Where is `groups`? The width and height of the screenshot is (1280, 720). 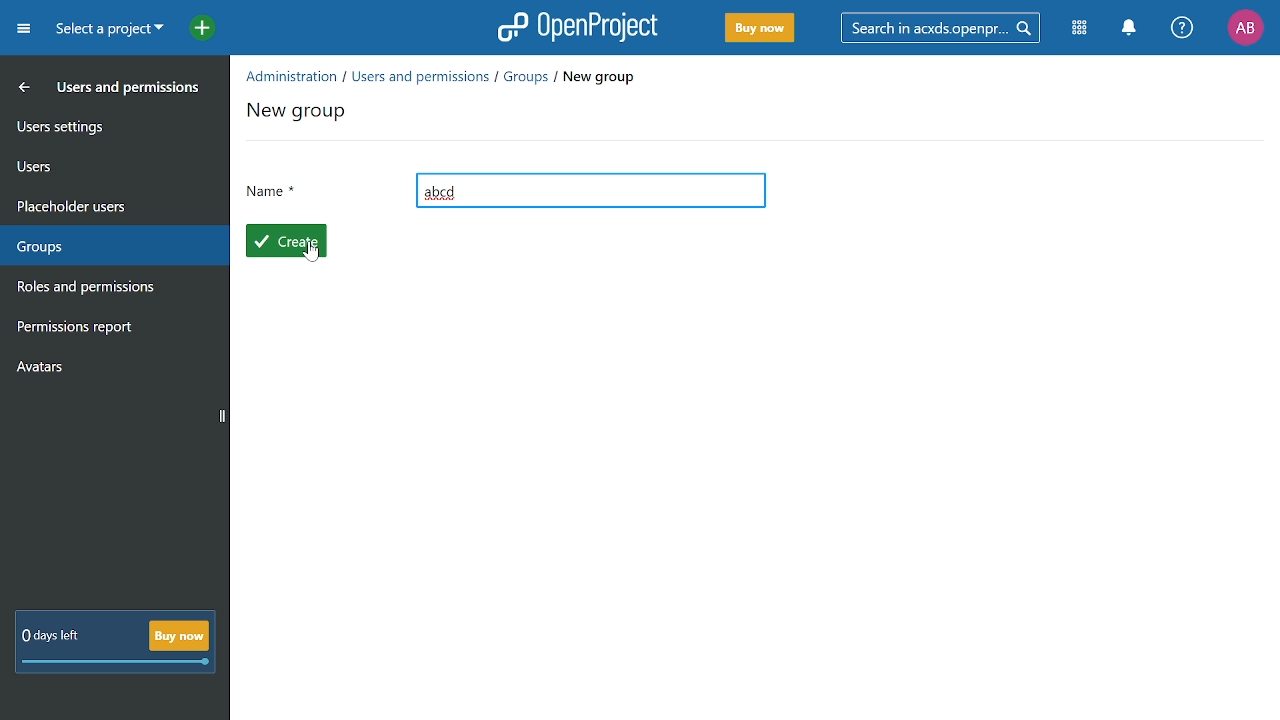 groups is located at coordinates (107, 247).